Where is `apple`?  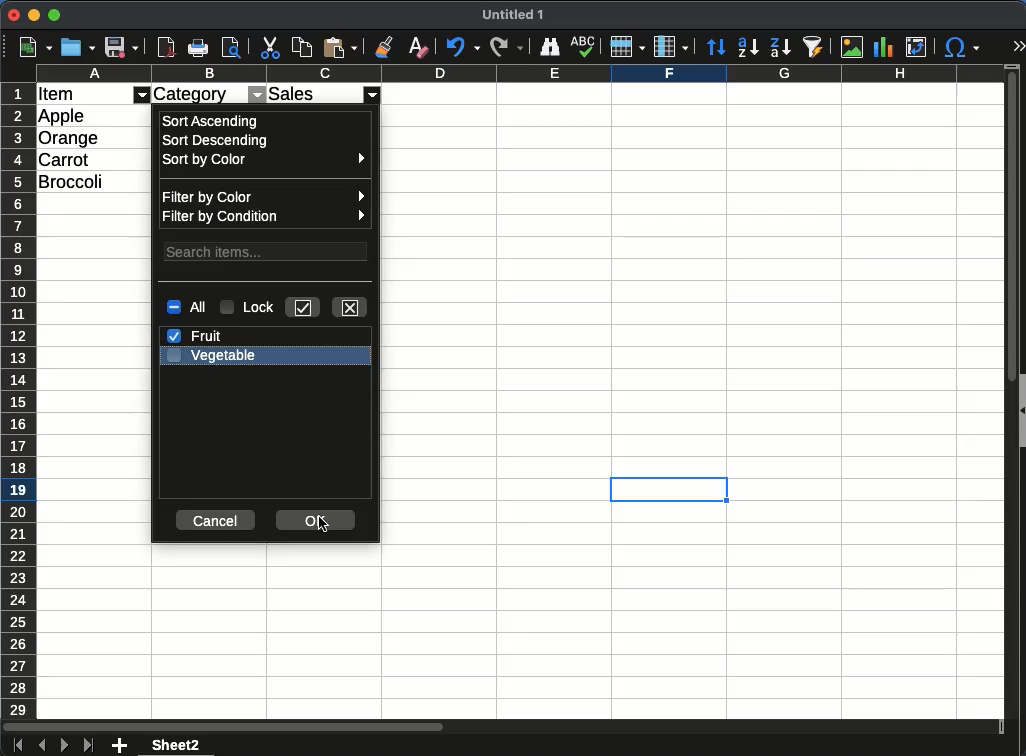
apple is located at coordinates (63, 116).